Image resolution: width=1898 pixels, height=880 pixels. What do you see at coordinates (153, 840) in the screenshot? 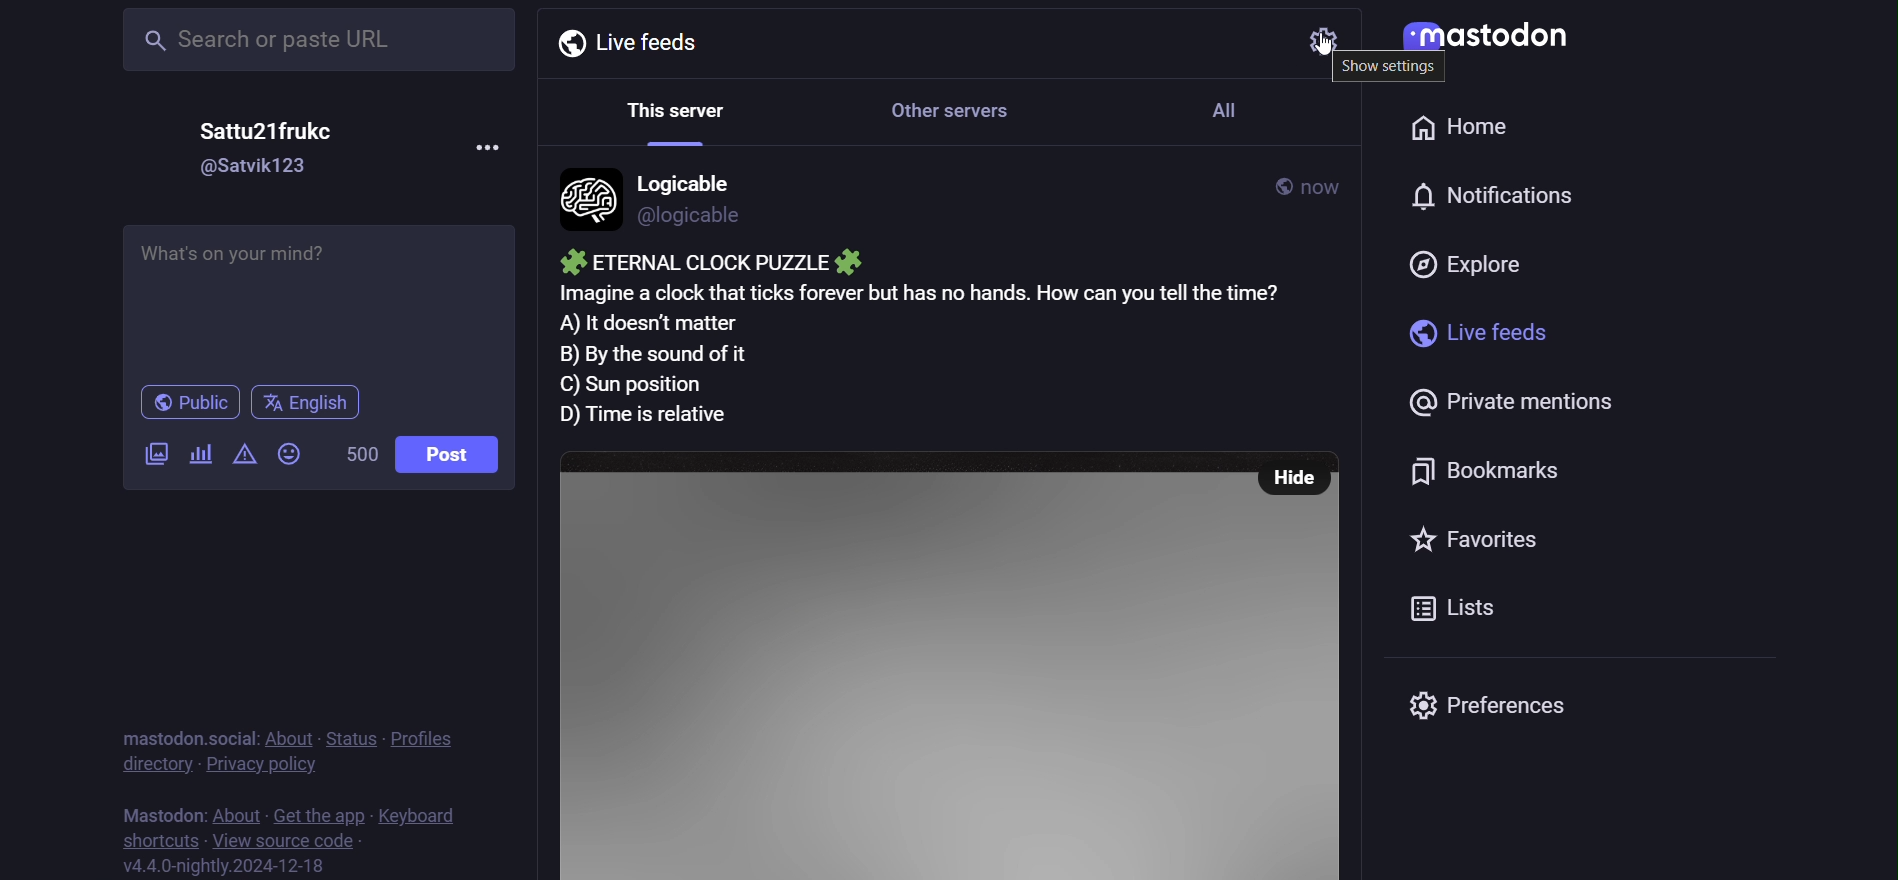
I see `shortcut` at bounding box center [153, 840].